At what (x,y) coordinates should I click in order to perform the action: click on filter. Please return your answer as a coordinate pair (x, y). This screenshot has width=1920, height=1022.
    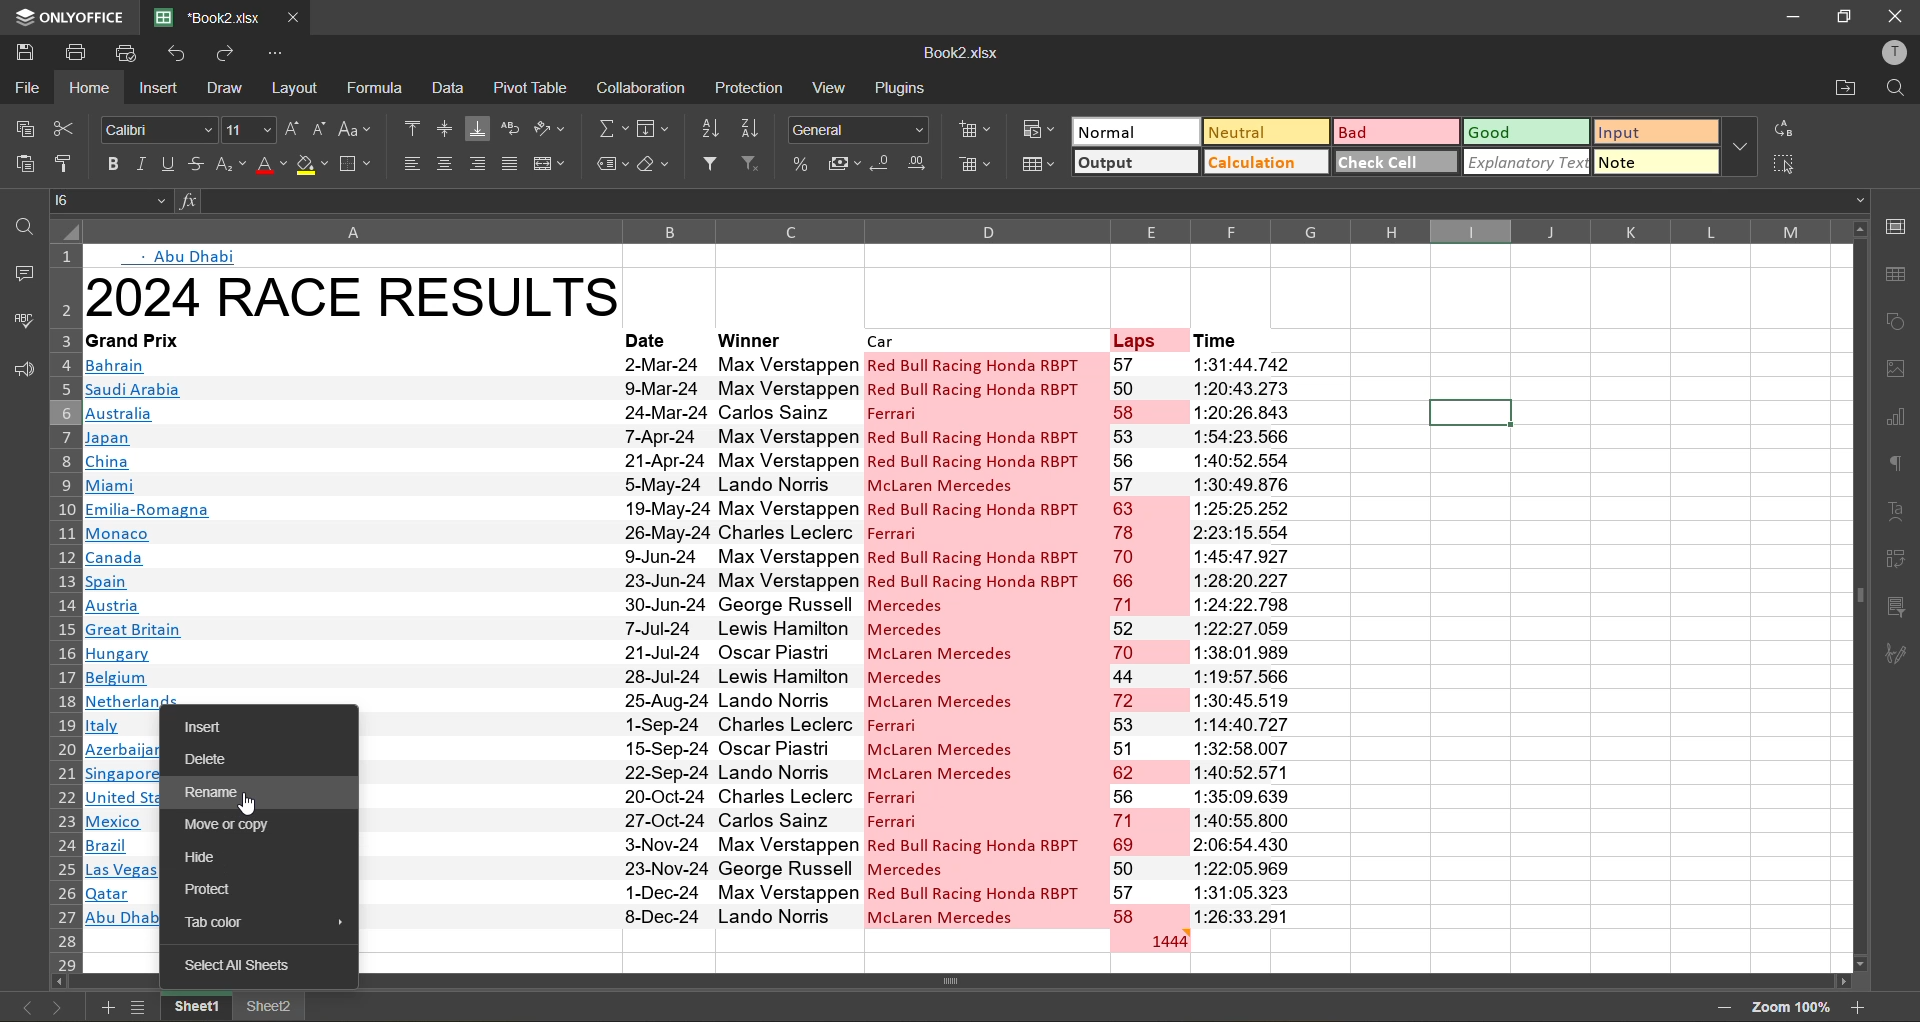
    Looking at the image, I should click on (712, 164).